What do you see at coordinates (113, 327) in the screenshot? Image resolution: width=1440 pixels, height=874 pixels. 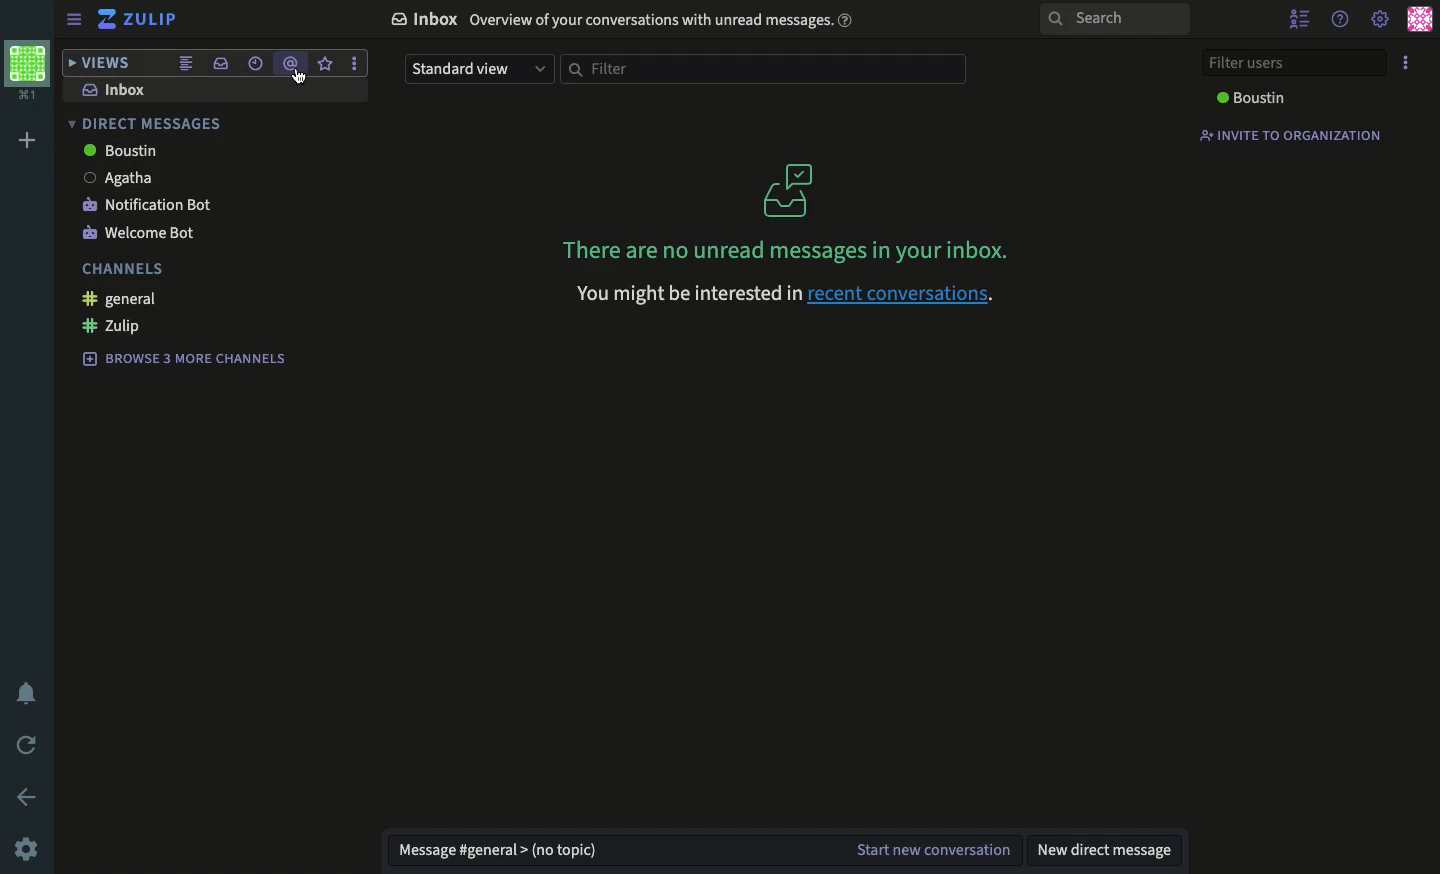 I see `zulip` at bounding box center [113, 327].